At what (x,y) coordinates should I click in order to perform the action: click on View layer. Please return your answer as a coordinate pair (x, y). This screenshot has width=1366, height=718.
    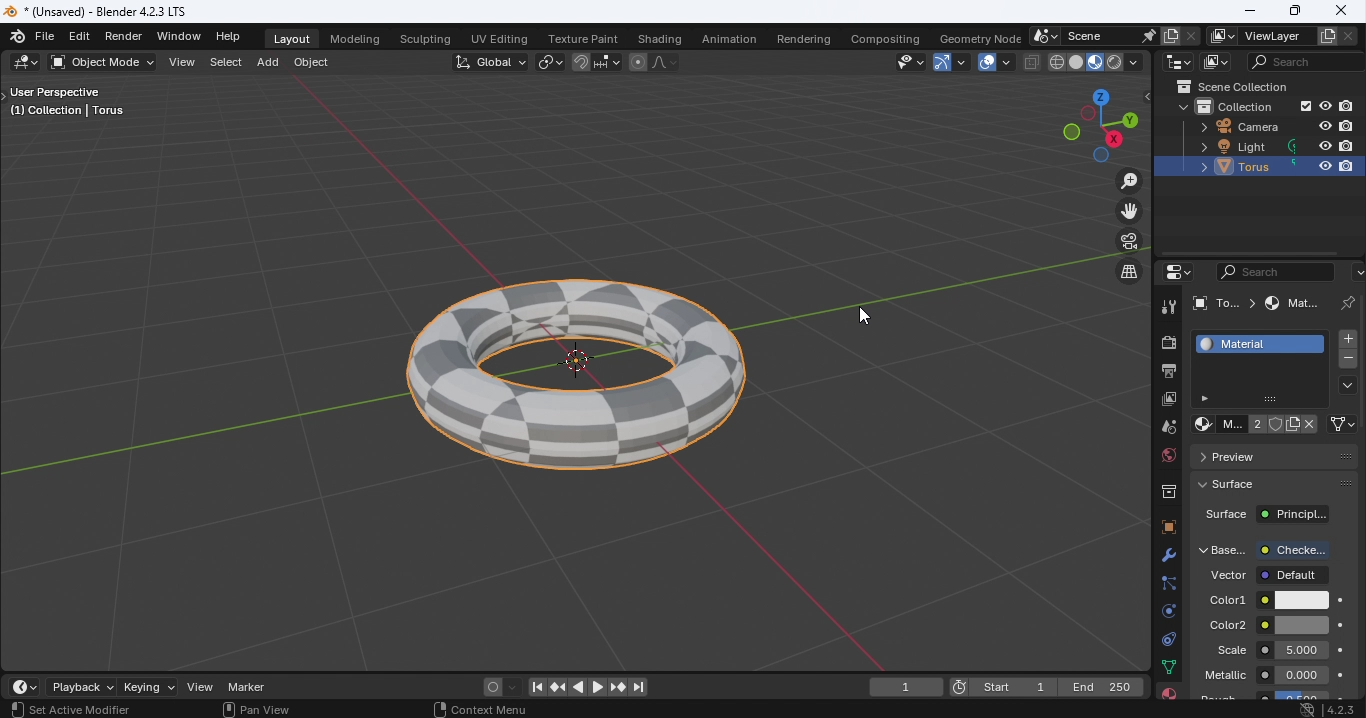
    Looking at the image, I should click on (1271, 35).